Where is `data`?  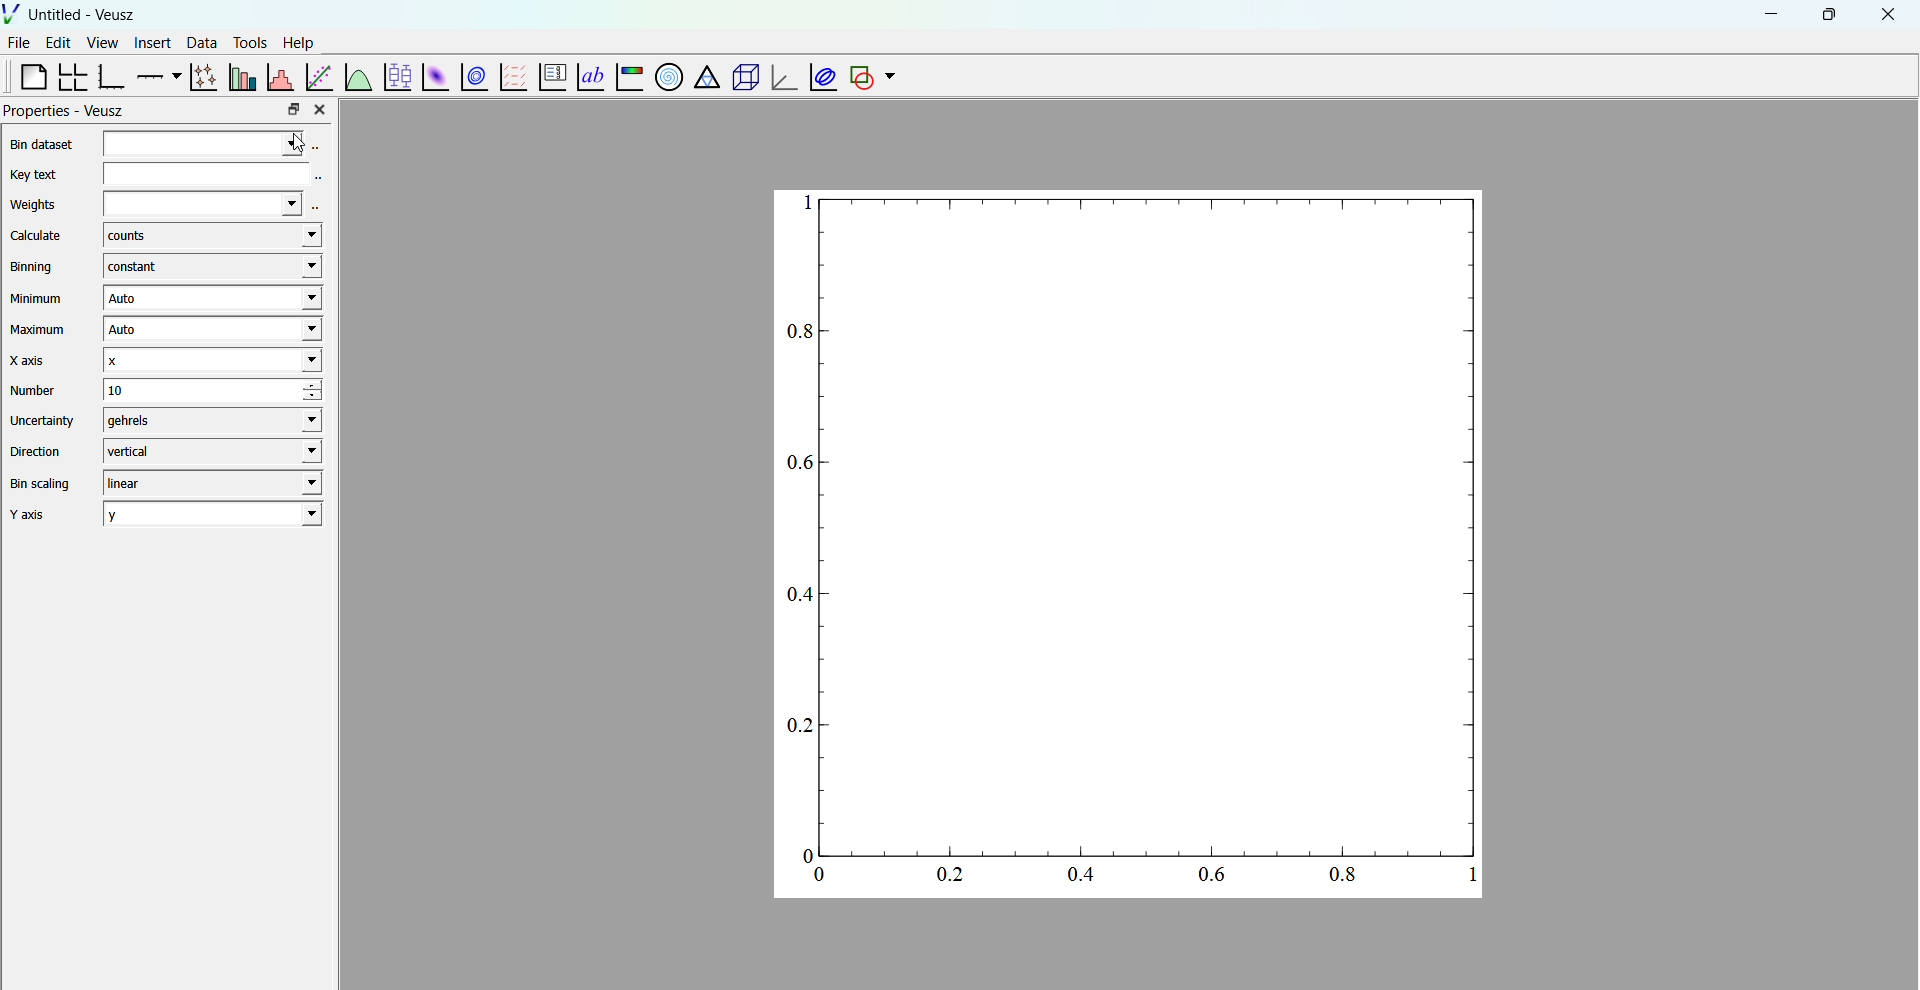 data is located at coordinates (199, 42).